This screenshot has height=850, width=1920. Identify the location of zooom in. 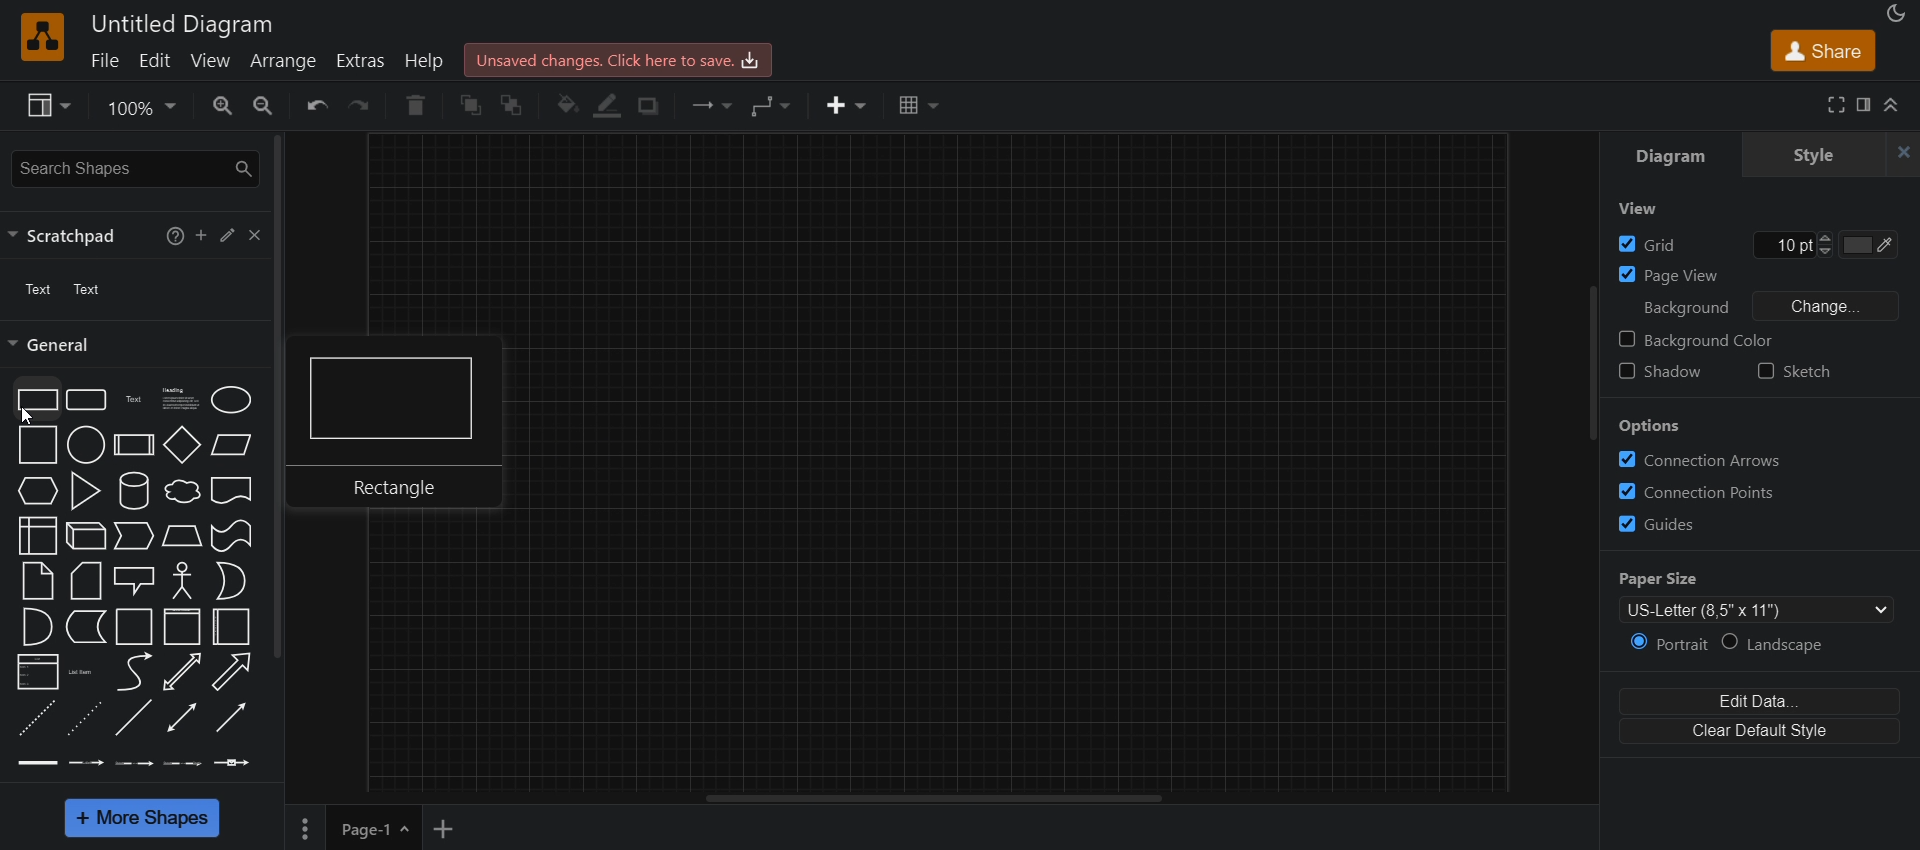
(223, 104).